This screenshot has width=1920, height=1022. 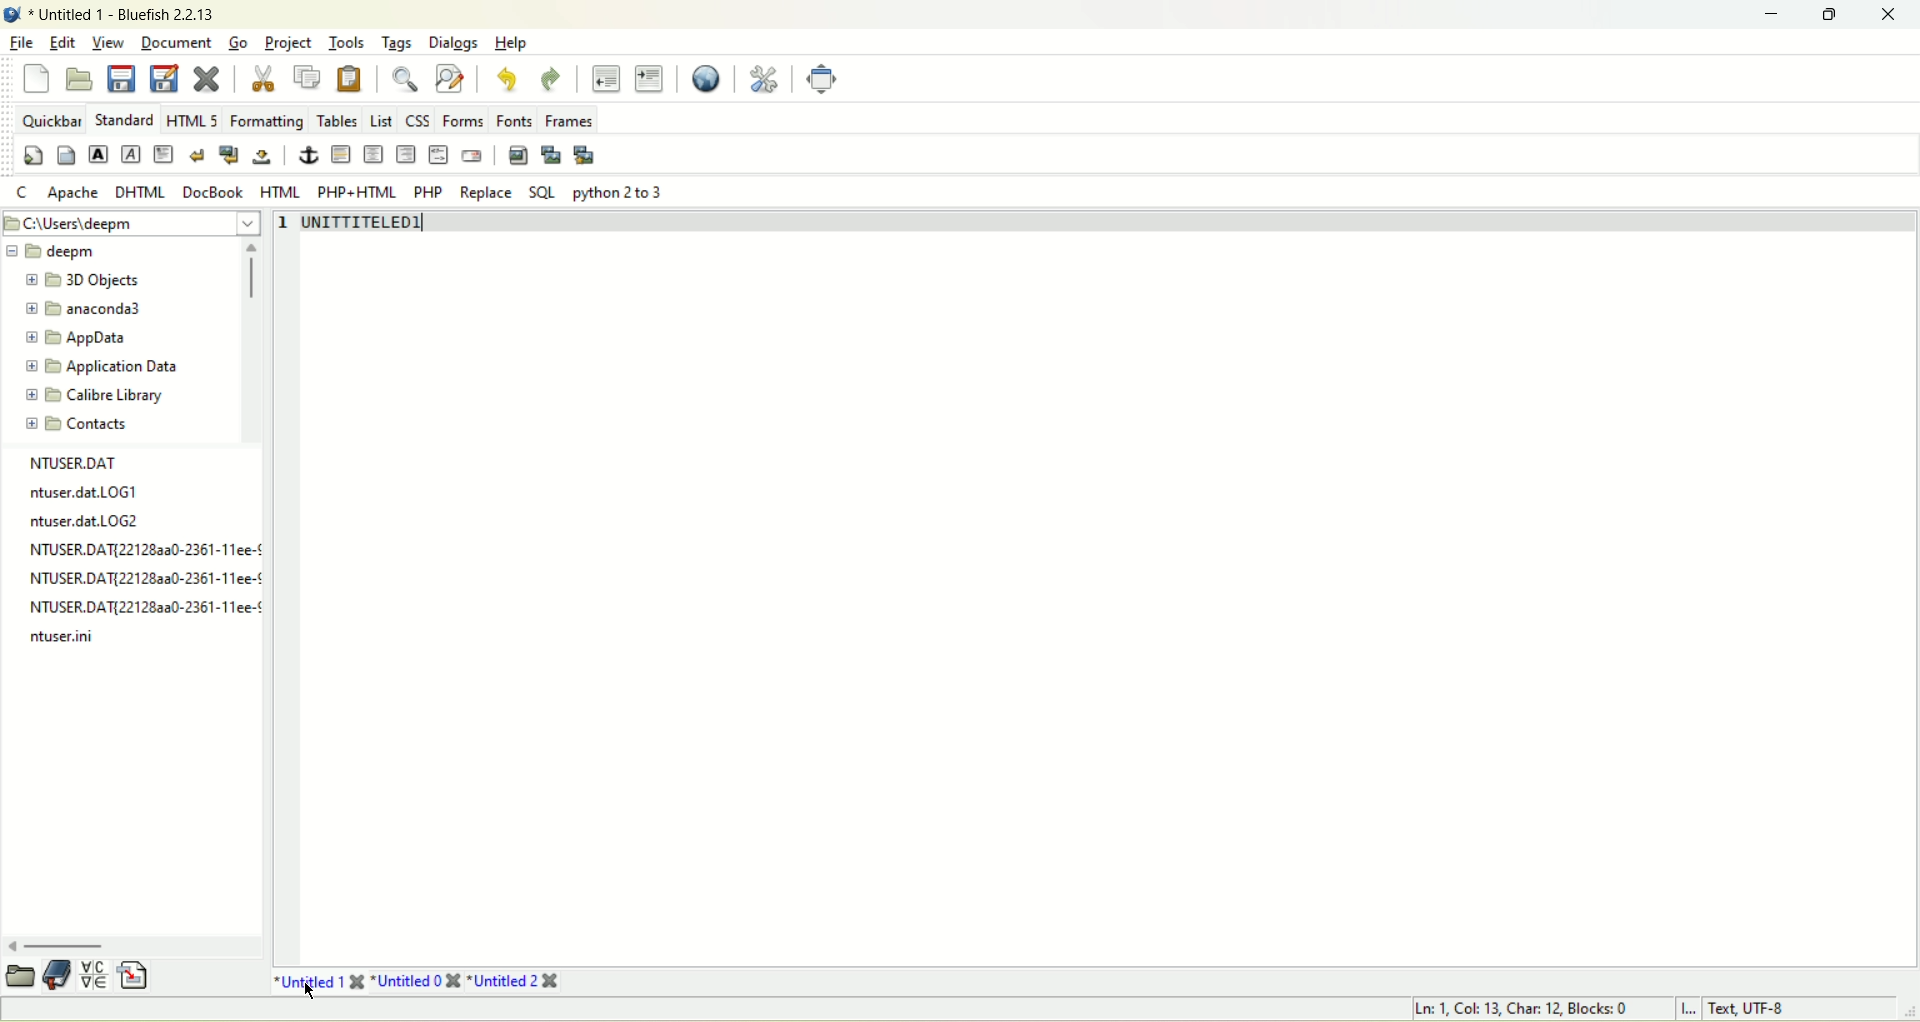 I want to click on maximize, so click(x=1831, y=15).